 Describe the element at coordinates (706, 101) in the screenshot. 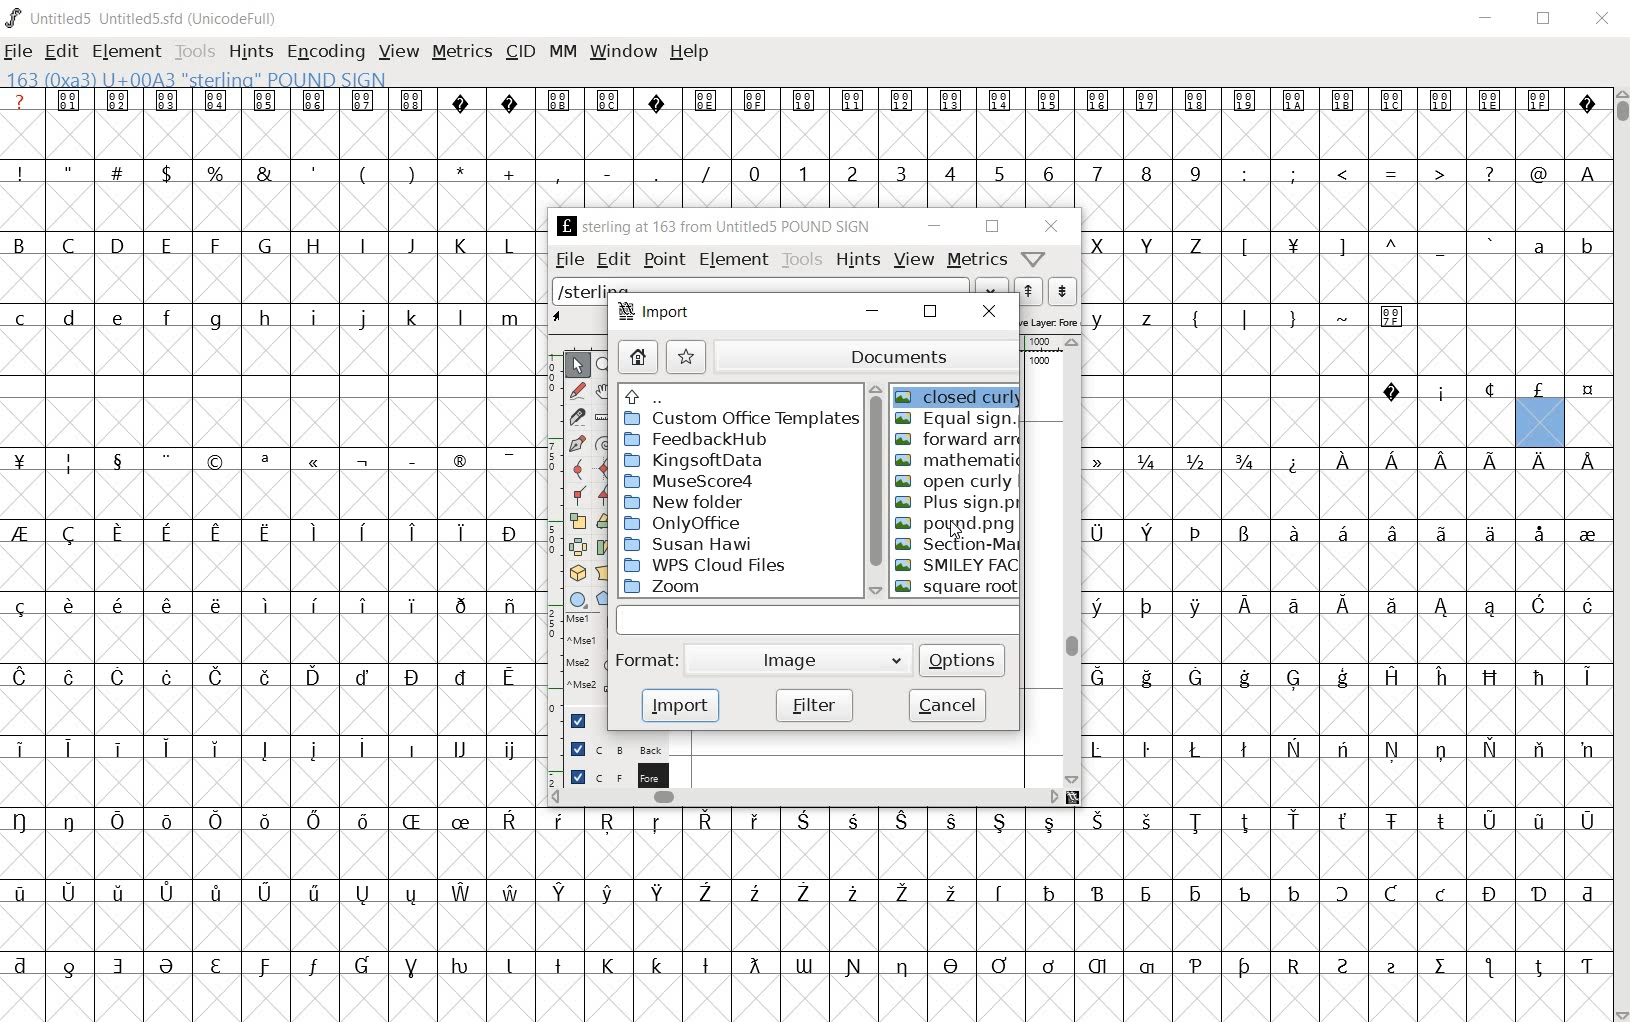

I see `Symbol` at that location.